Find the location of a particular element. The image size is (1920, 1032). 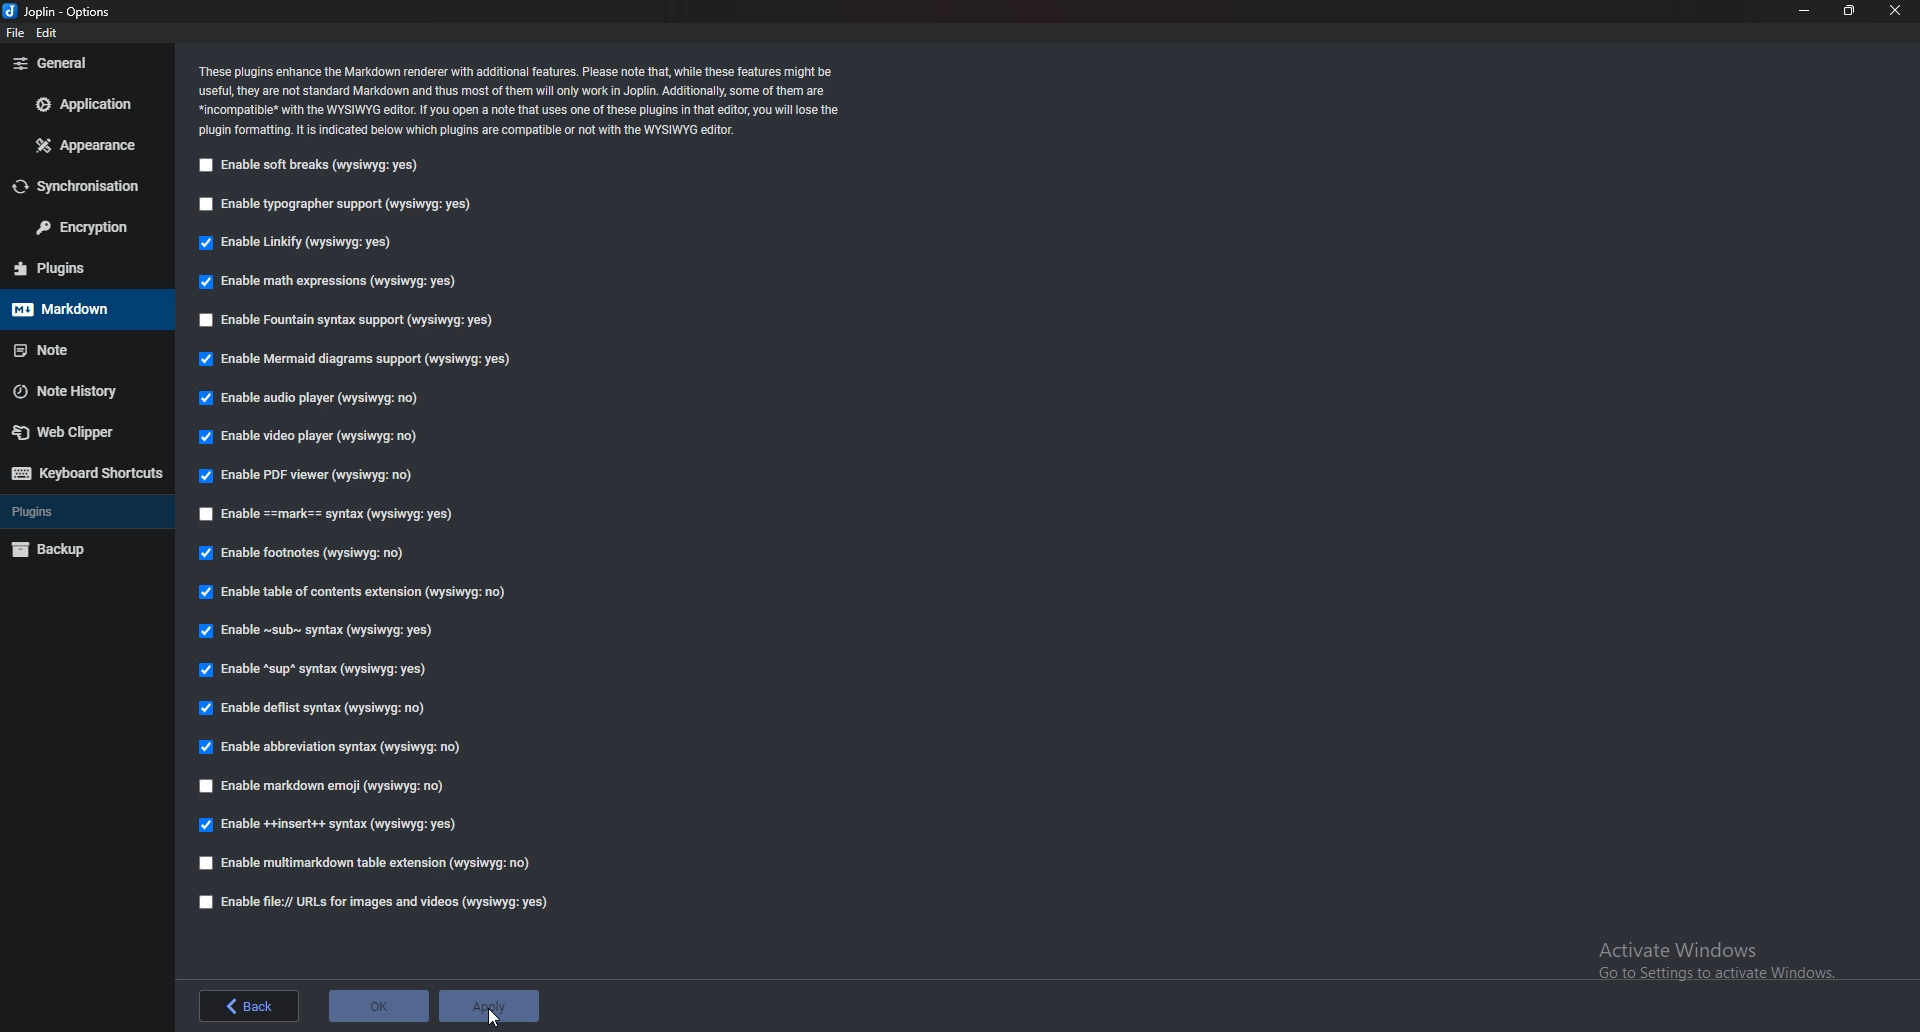

Enable Sup syntax is located at coordinates (318, 670).